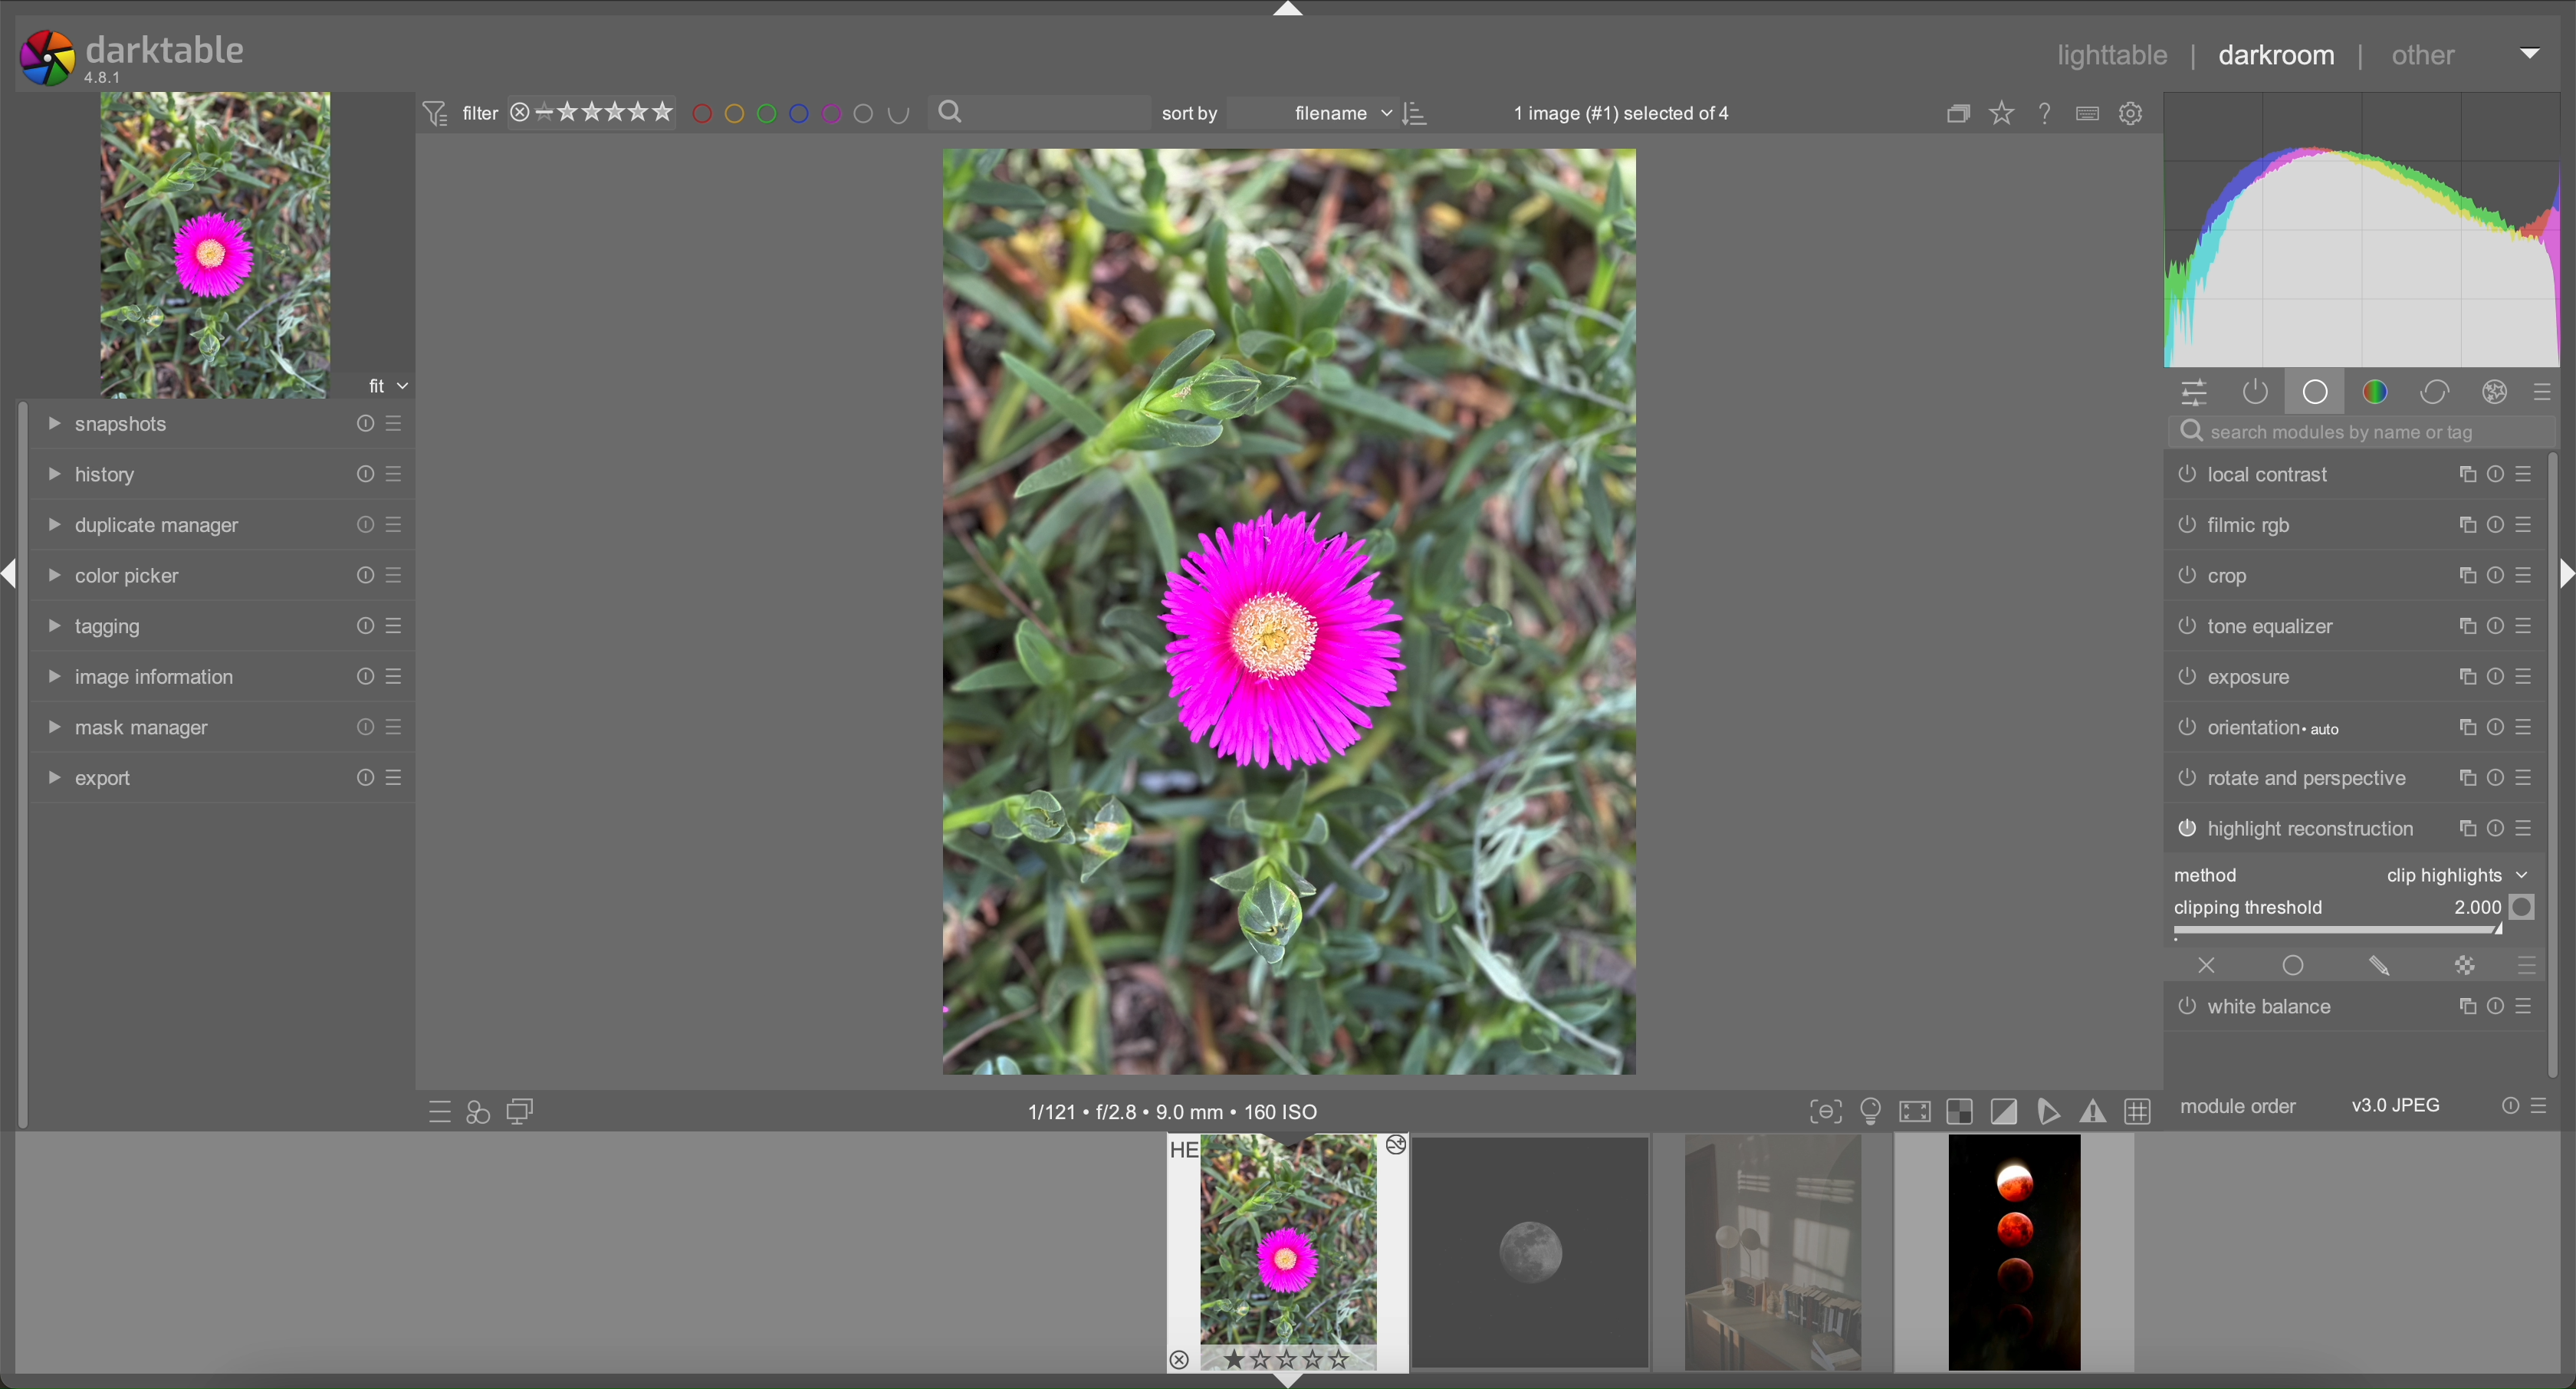 The width and height of the screenshot is (2576, 1389). What do you see at coordinates (393, 625) in the screenshot?
I see `presets` at bounding box center [393, 625].